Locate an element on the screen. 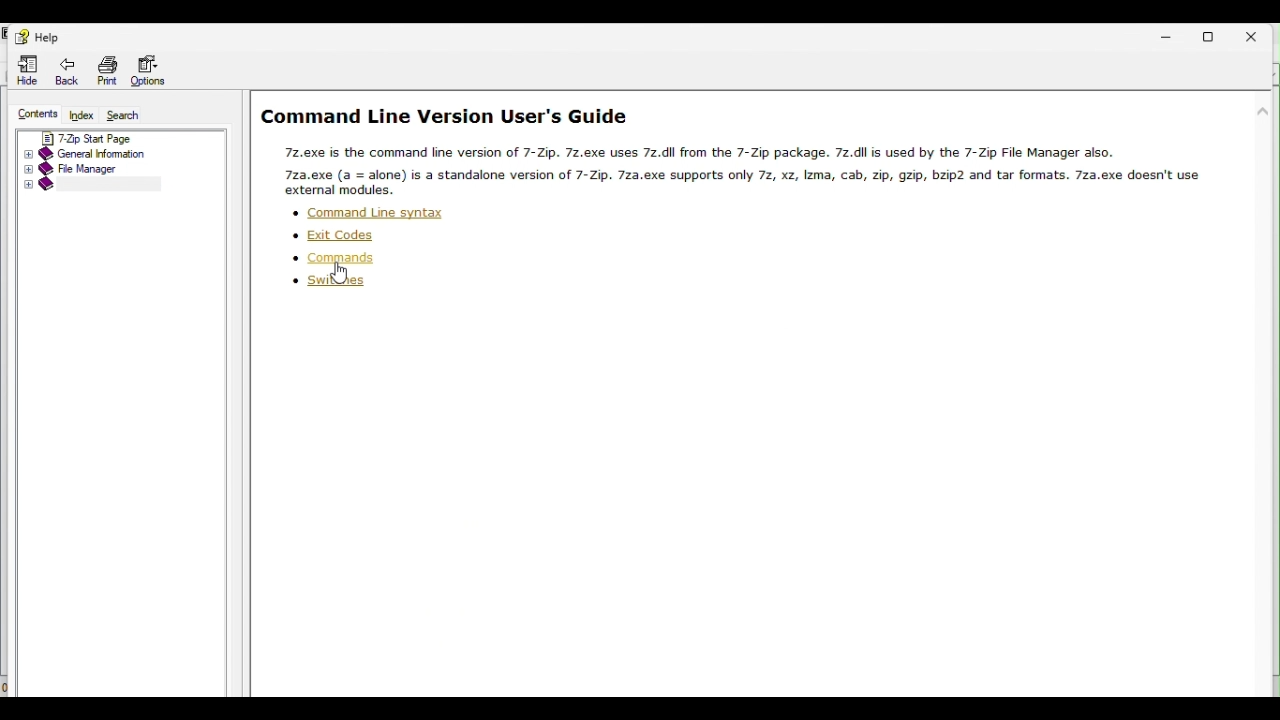 The image size is (1280, 720). Minimize is located at coordinates (1173, 34).